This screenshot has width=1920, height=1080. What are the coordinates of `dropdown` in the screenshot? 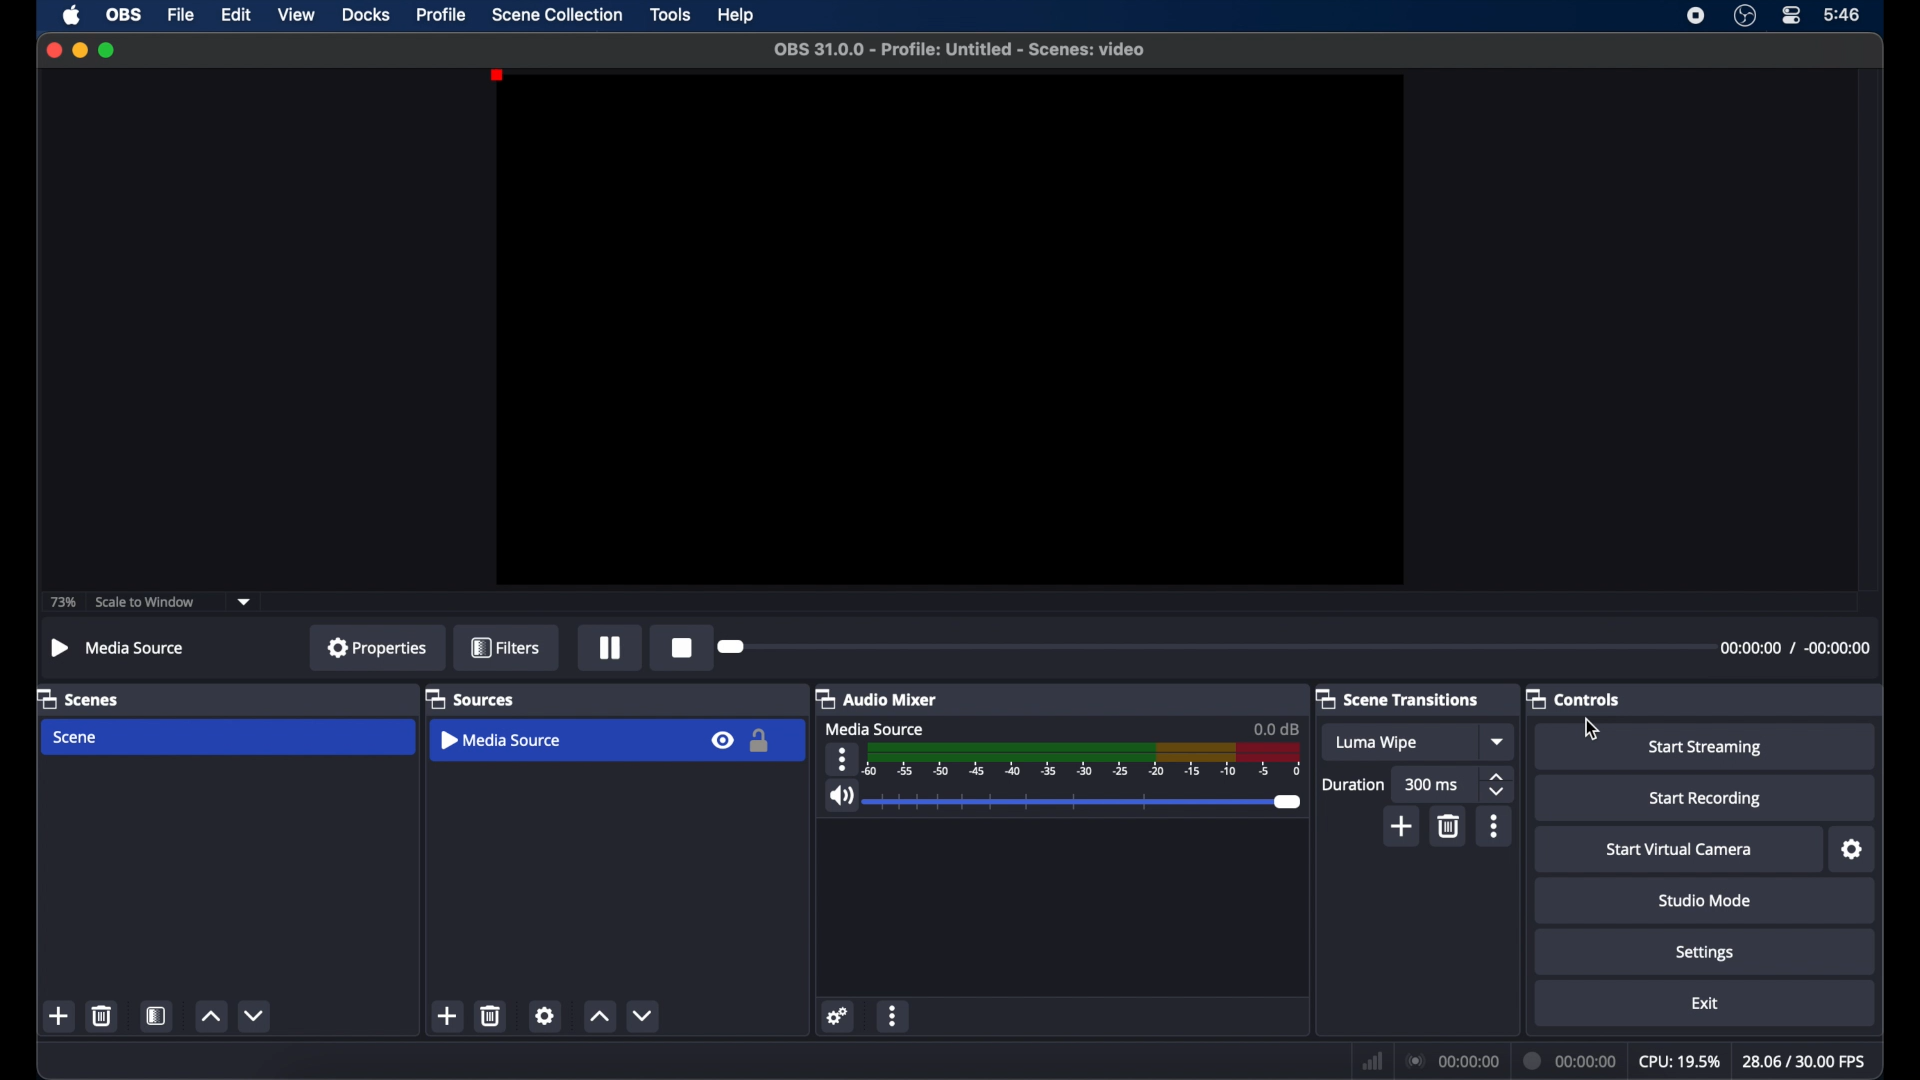 It's located at (1499, 742).